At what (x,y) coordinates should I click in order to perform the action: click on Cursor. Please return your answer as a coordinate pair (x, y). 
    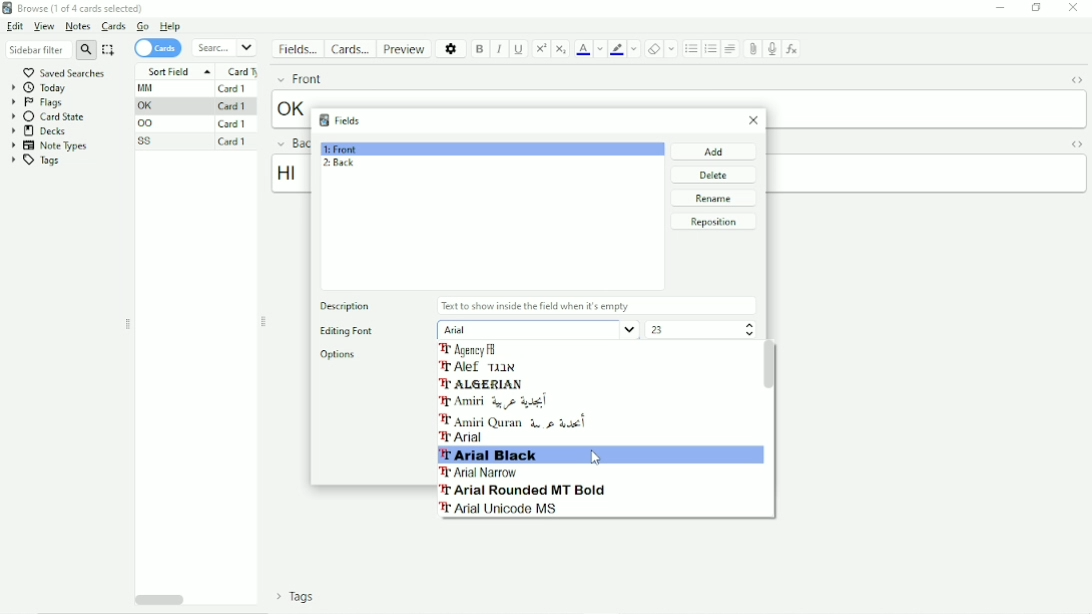
    Looking at the image, I should click on (595, 457).